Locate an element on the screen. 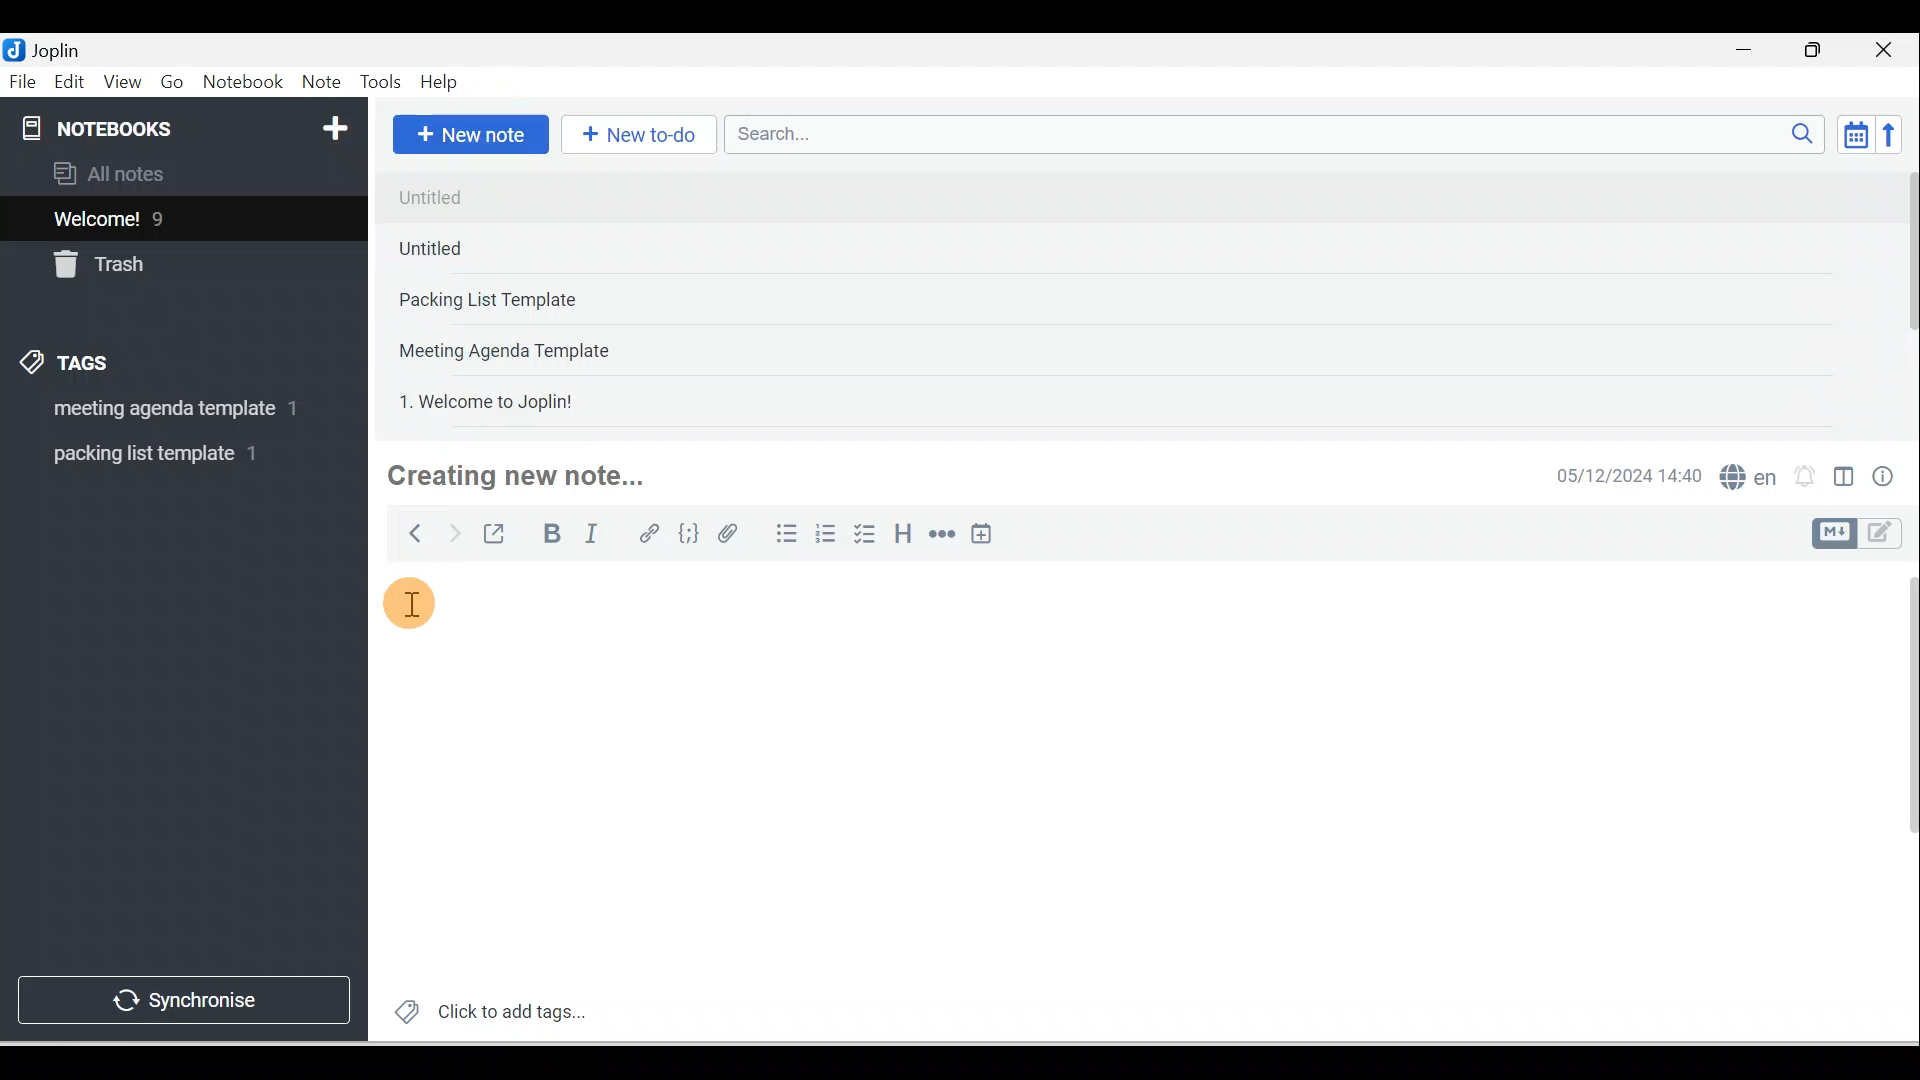 This screenshot has height=1080, width=1920. Scroll bar is located at coordinates (1898, 802).